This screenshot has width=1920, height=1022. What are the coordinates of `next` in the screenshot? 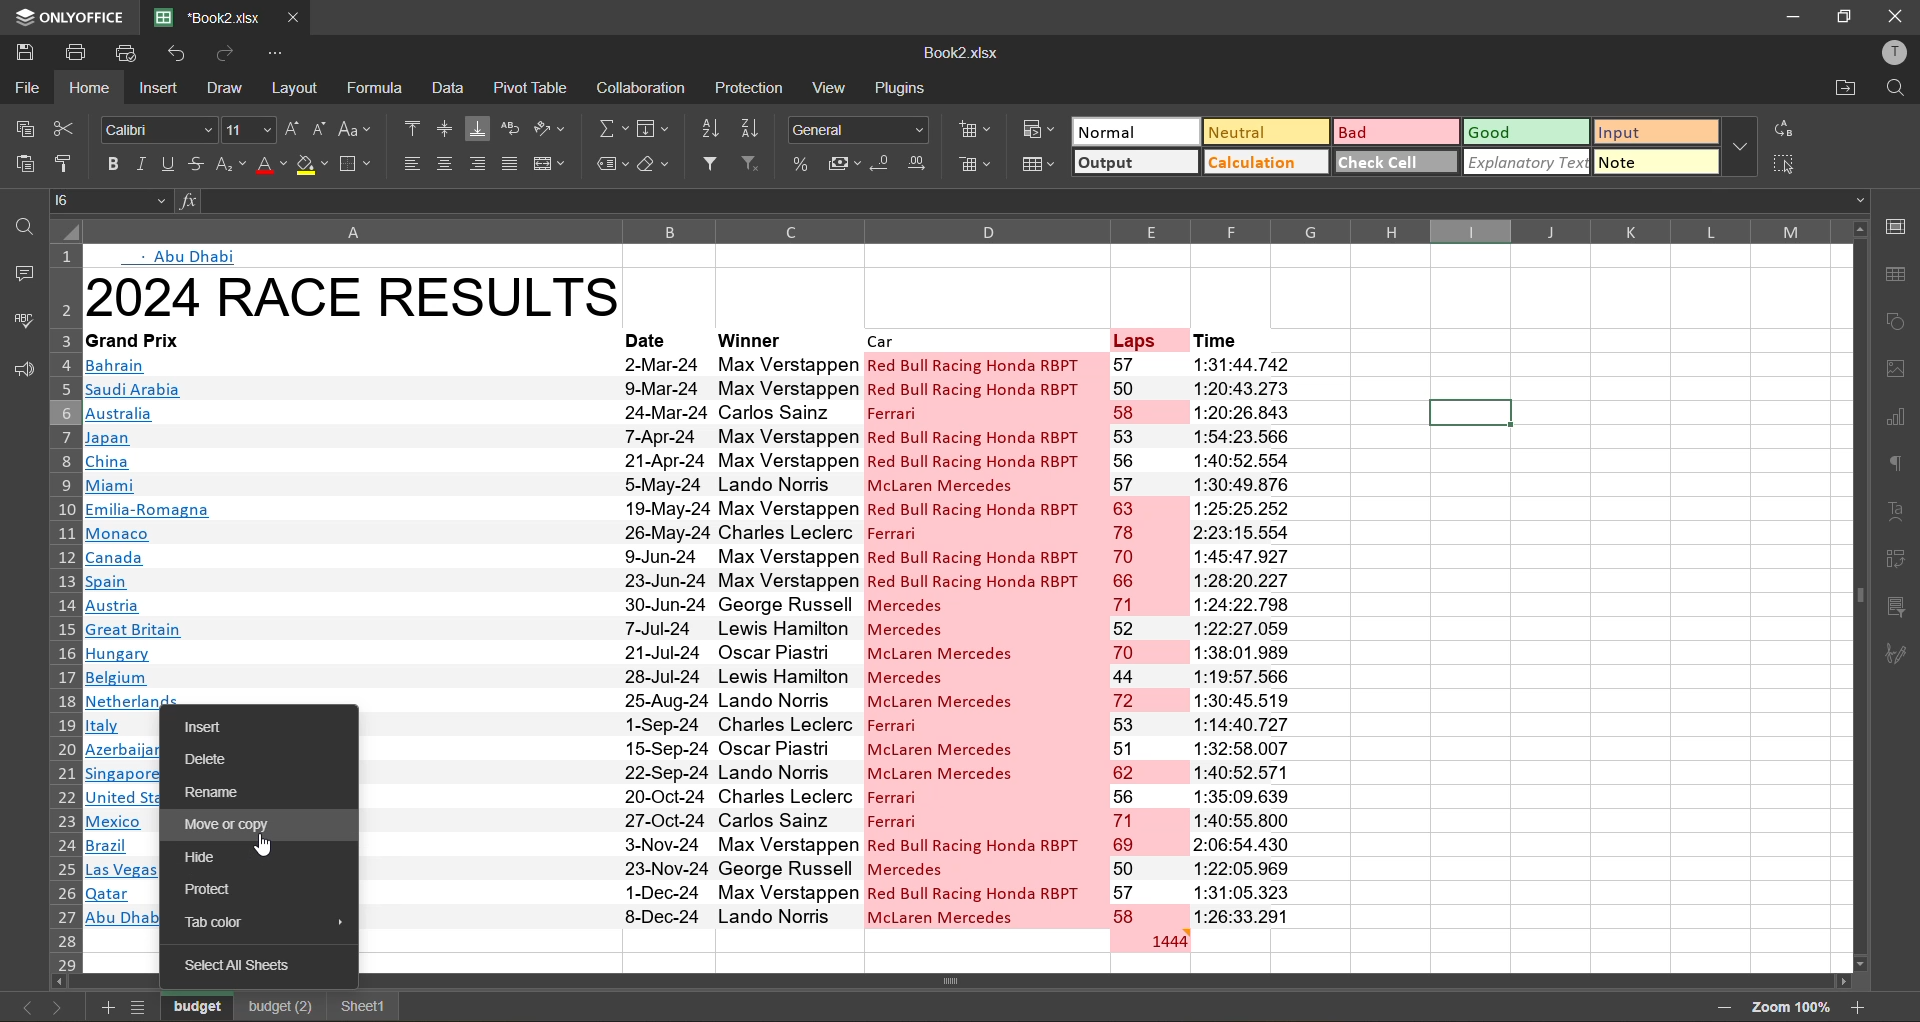 It's located at (58, 1005).